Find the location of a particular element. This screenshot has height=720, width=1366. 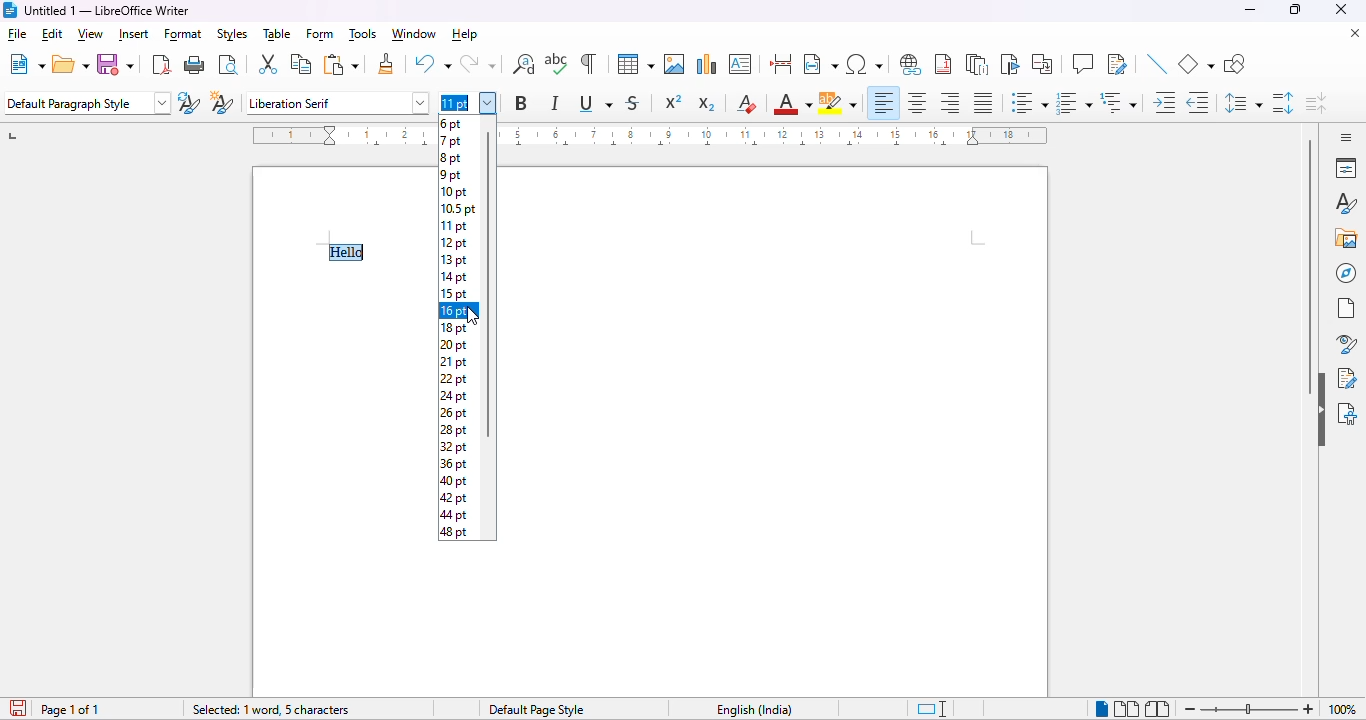

italic is located at coordinates (556, 104).